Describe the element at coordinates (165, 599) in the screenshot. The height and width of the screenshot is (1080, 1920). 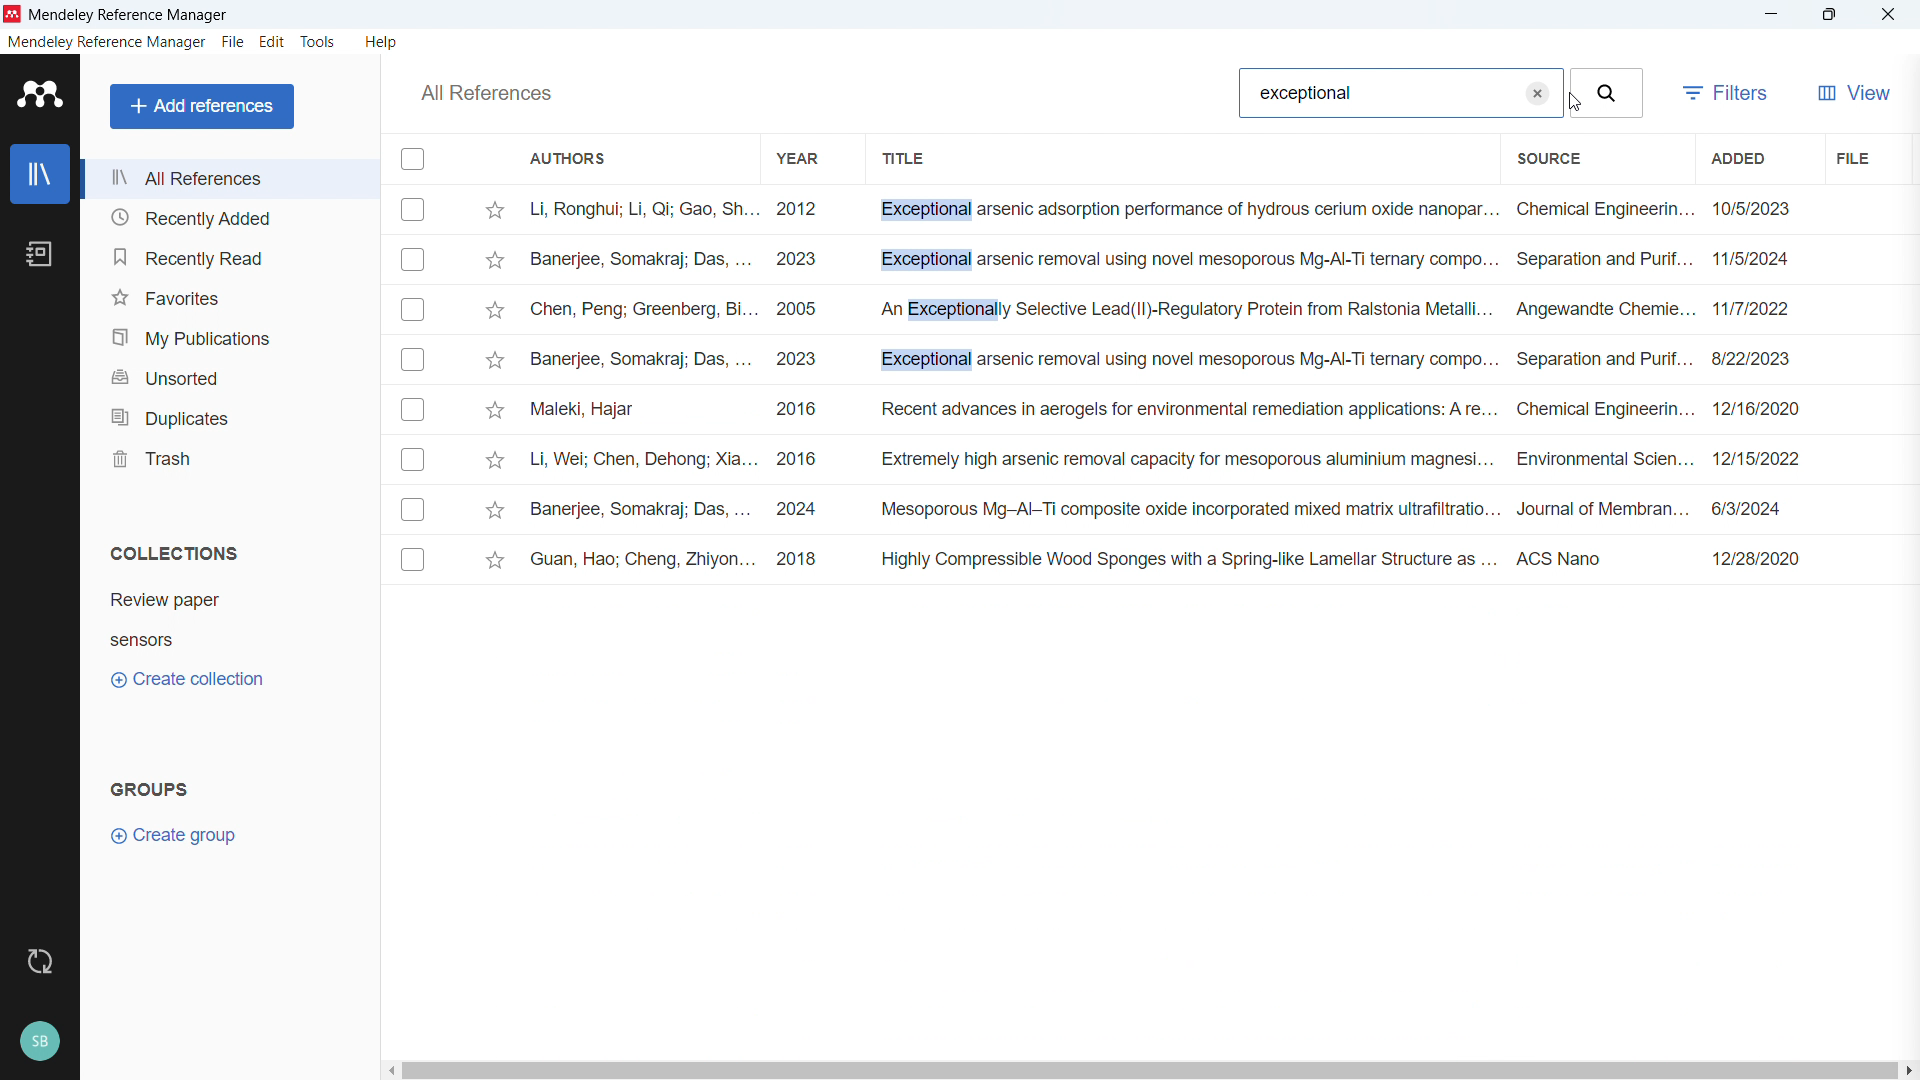
I see `Collection 1 ` at that location.